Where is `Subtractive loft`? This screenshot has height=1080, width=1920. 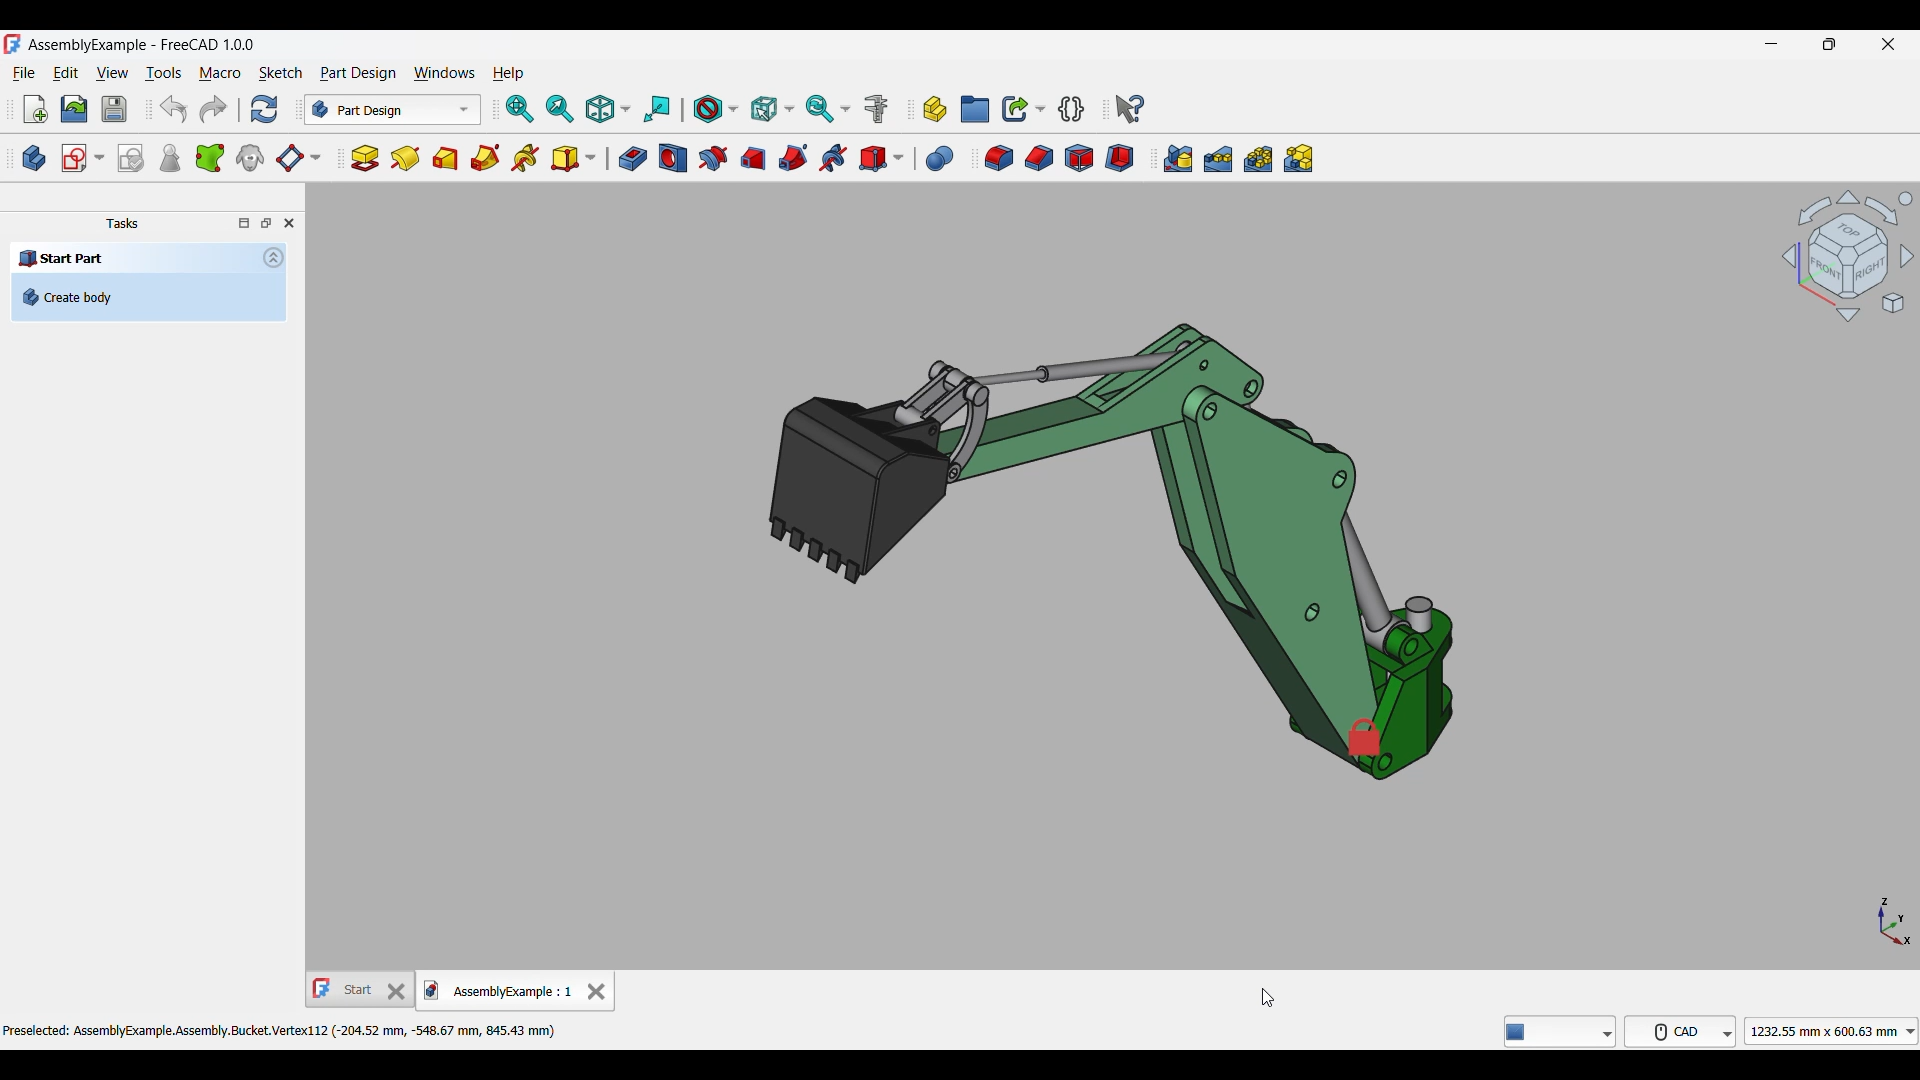
Subtractive loft is located at coordinates (754, 160).